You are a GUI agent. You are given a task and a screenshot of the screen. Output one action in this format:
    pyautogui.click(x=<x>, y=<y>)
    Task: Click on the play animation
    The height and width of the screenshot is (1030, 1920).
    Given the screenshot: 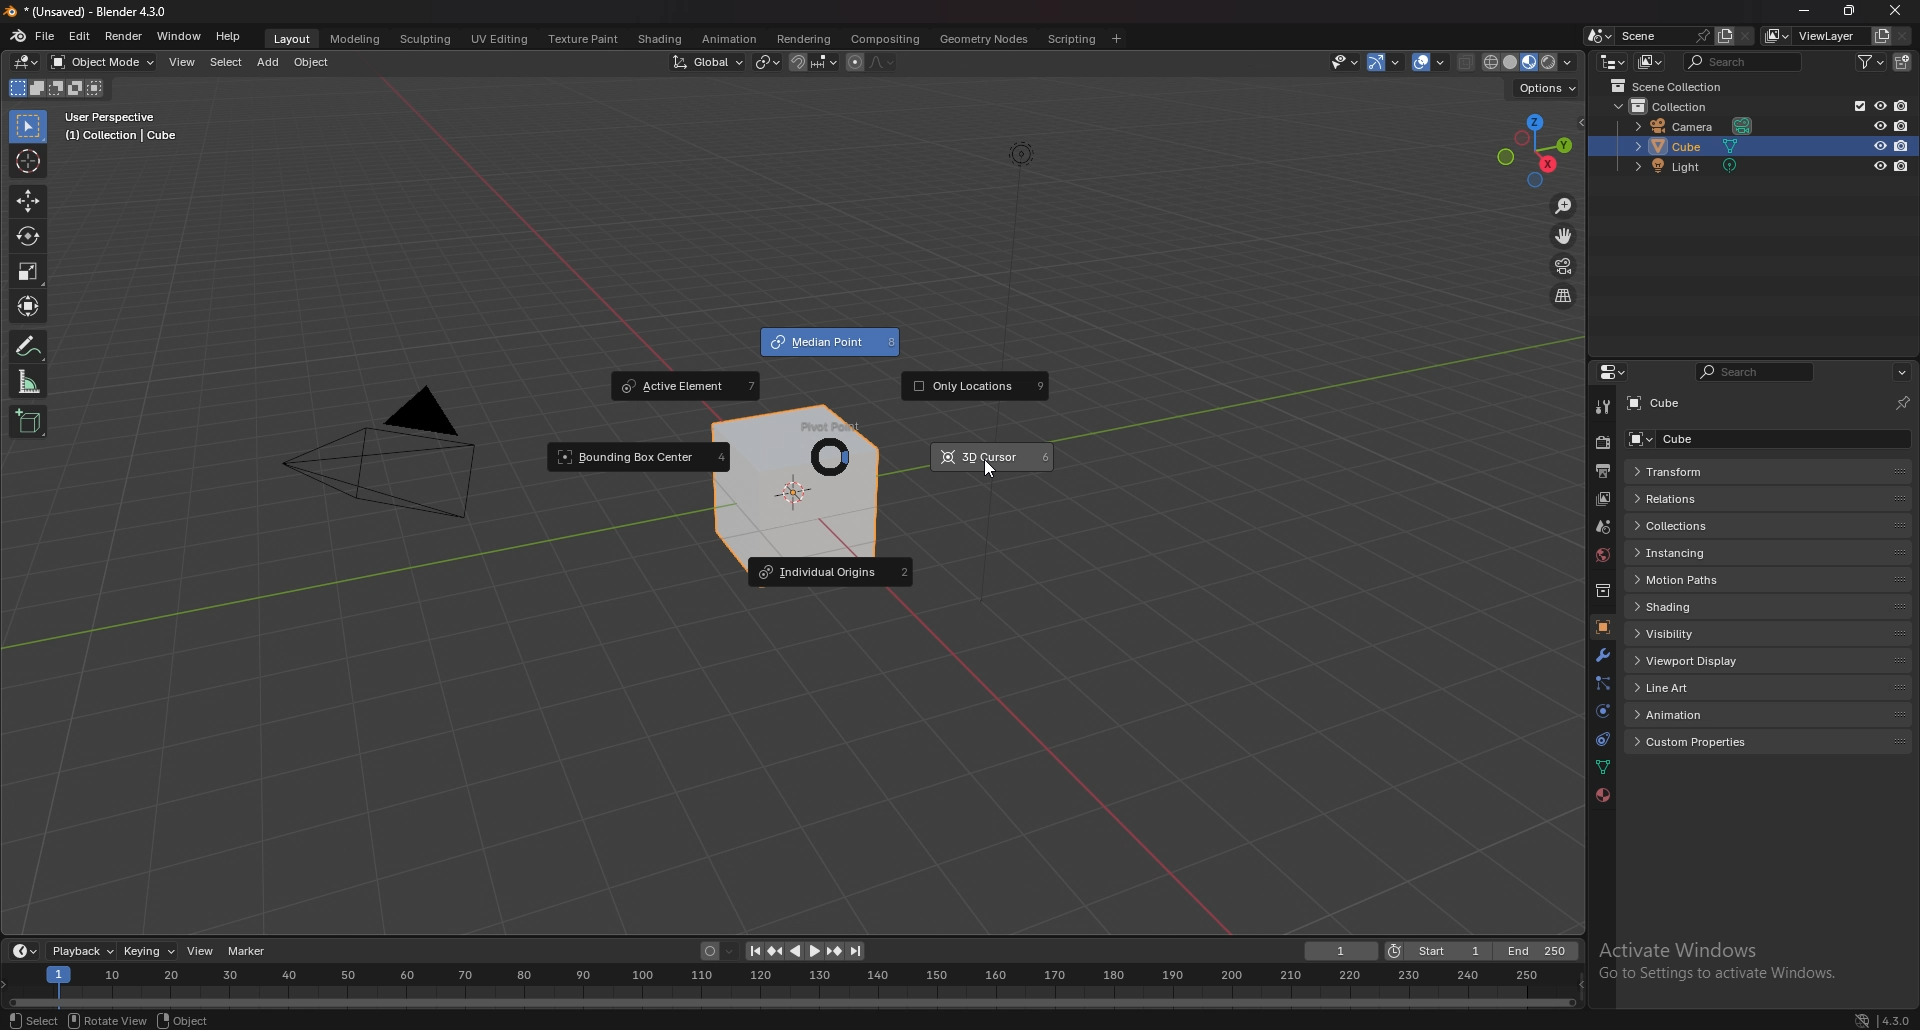 What is the action you would take?
    pyautogui.click(x=804, y=950)
    